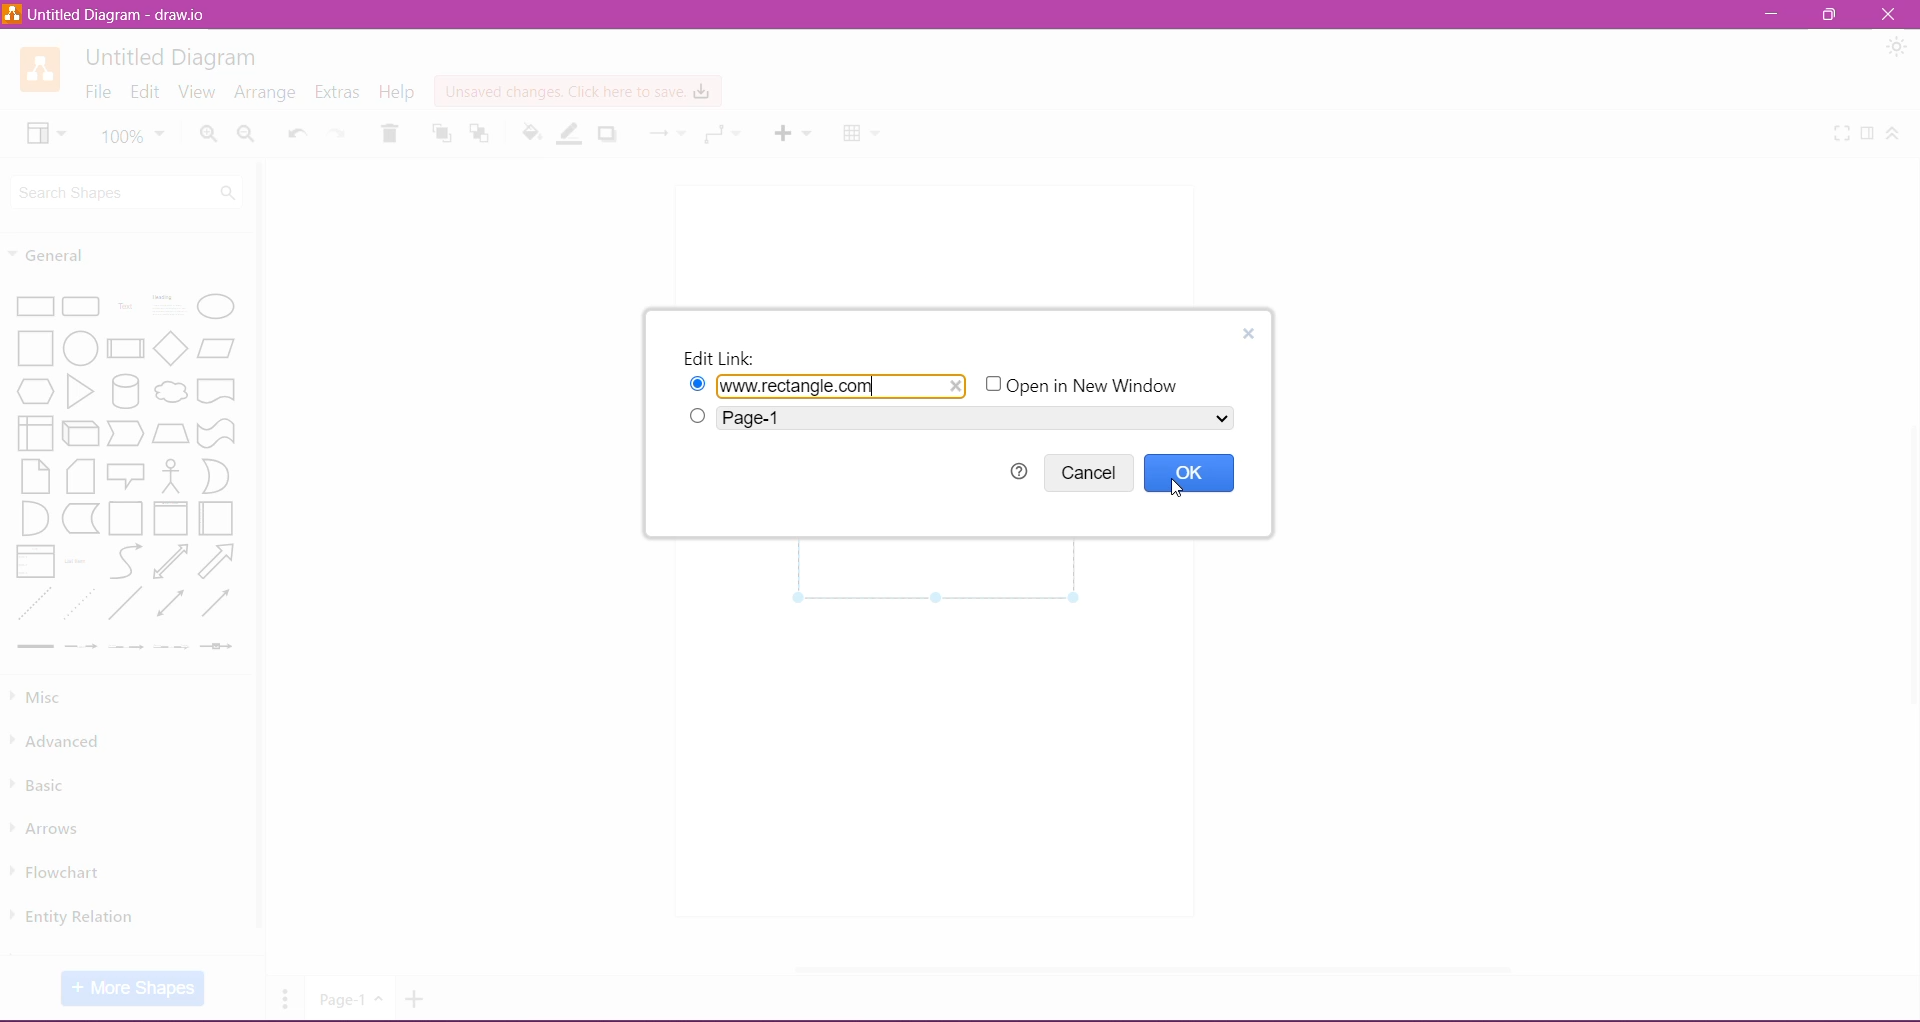  I want to click on Delete, so click(391, 133).